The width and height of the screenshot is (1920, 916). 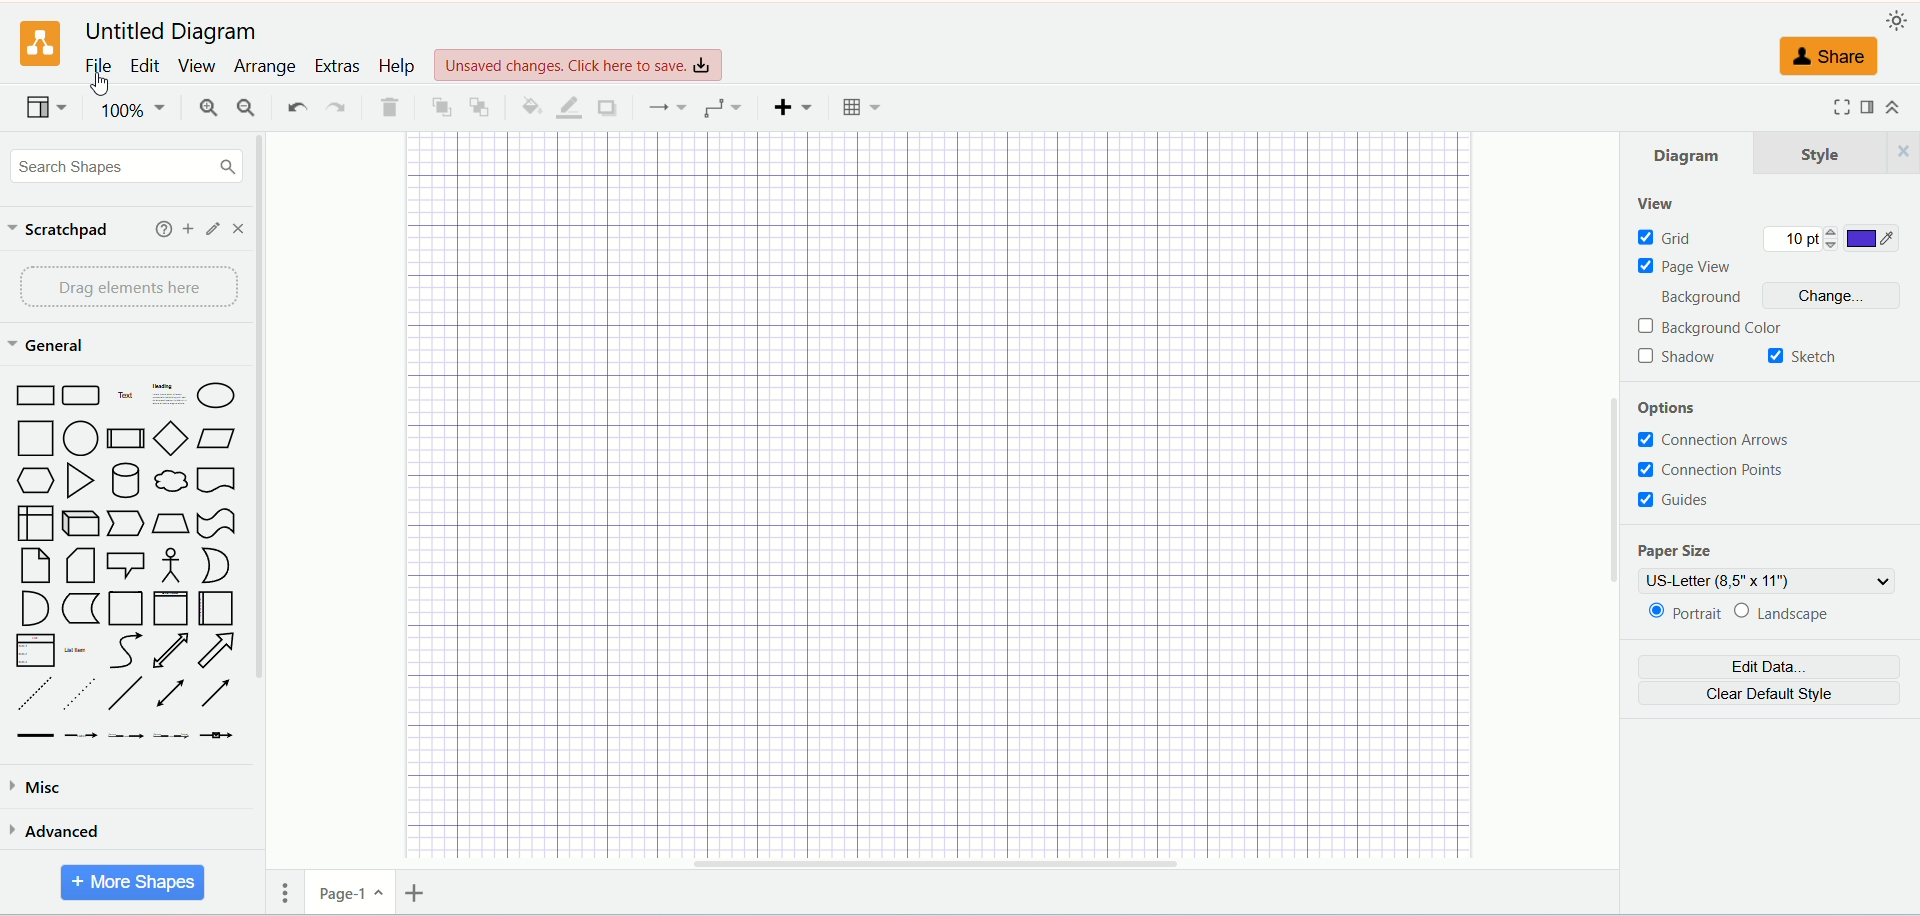 I want to click on Note, so click(x=35, y=567).